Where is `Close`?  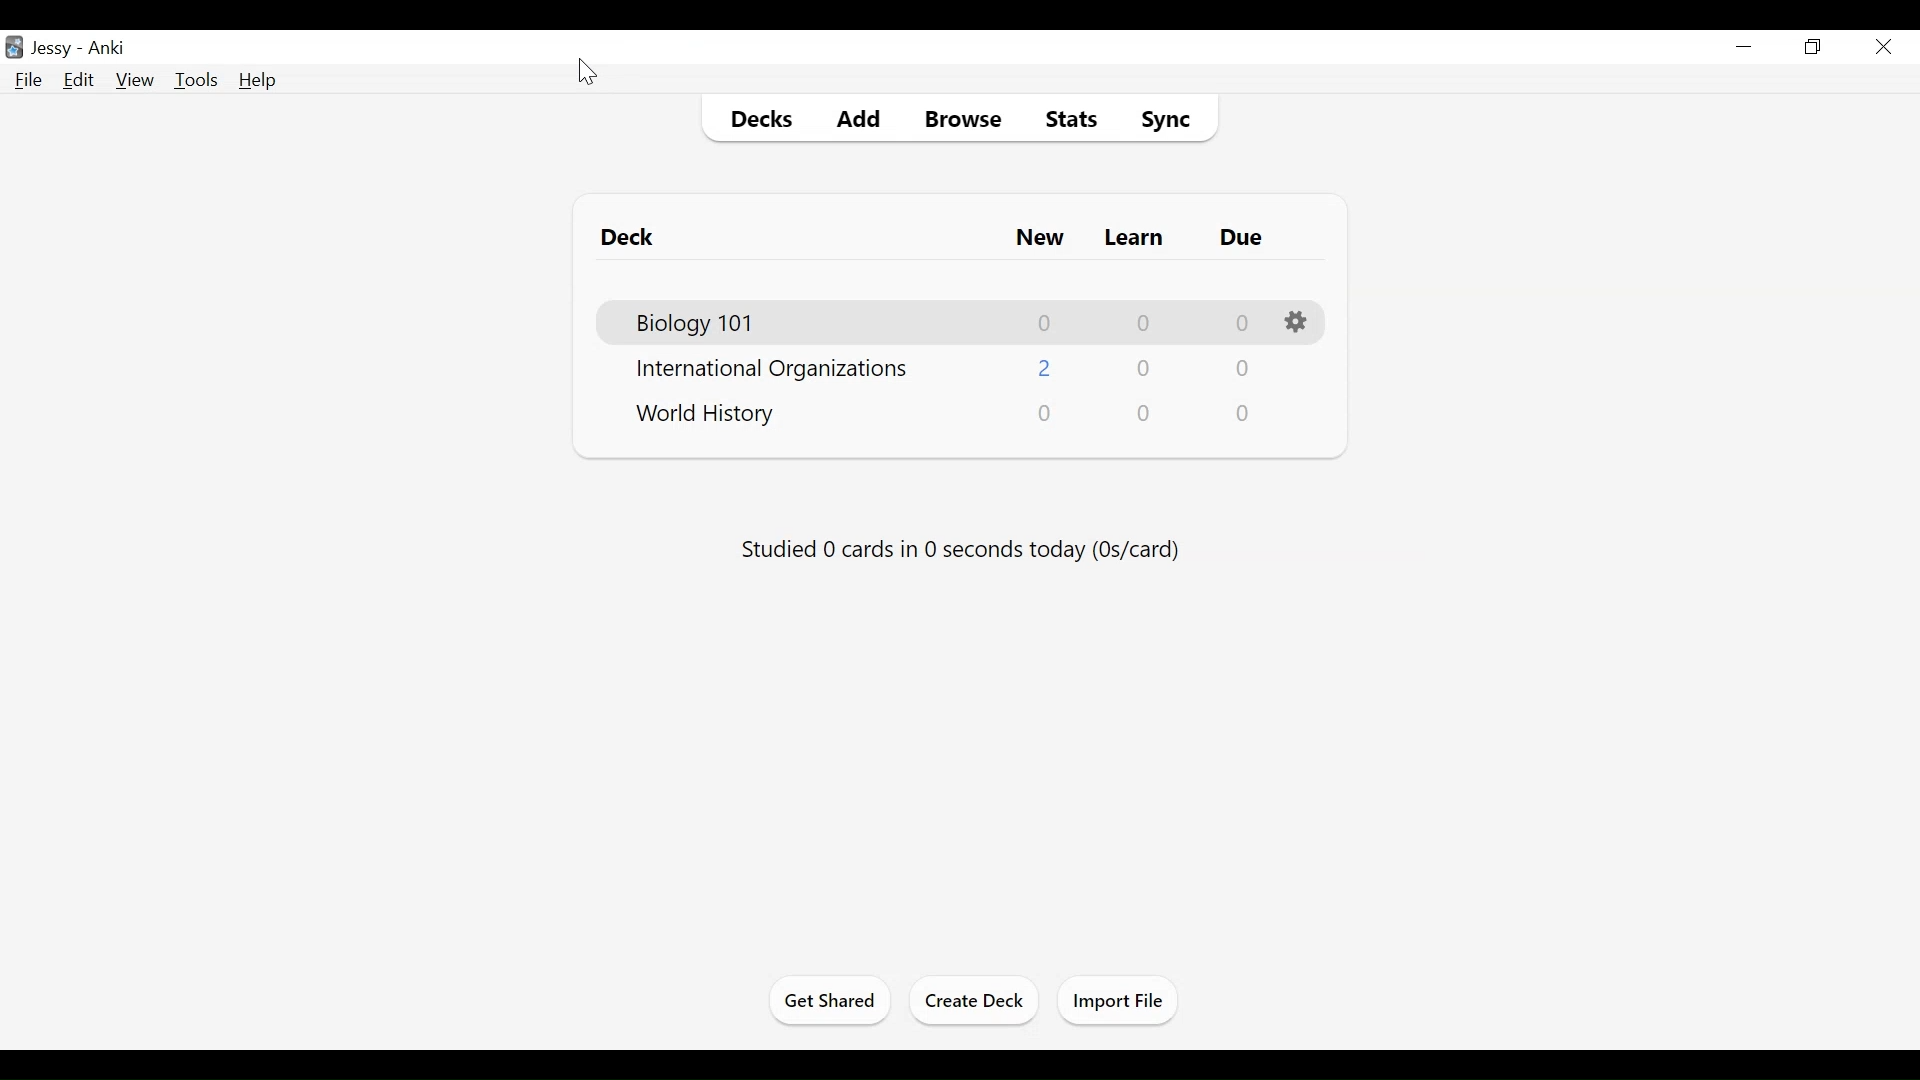
Close is located at coordinates (1883, 46).